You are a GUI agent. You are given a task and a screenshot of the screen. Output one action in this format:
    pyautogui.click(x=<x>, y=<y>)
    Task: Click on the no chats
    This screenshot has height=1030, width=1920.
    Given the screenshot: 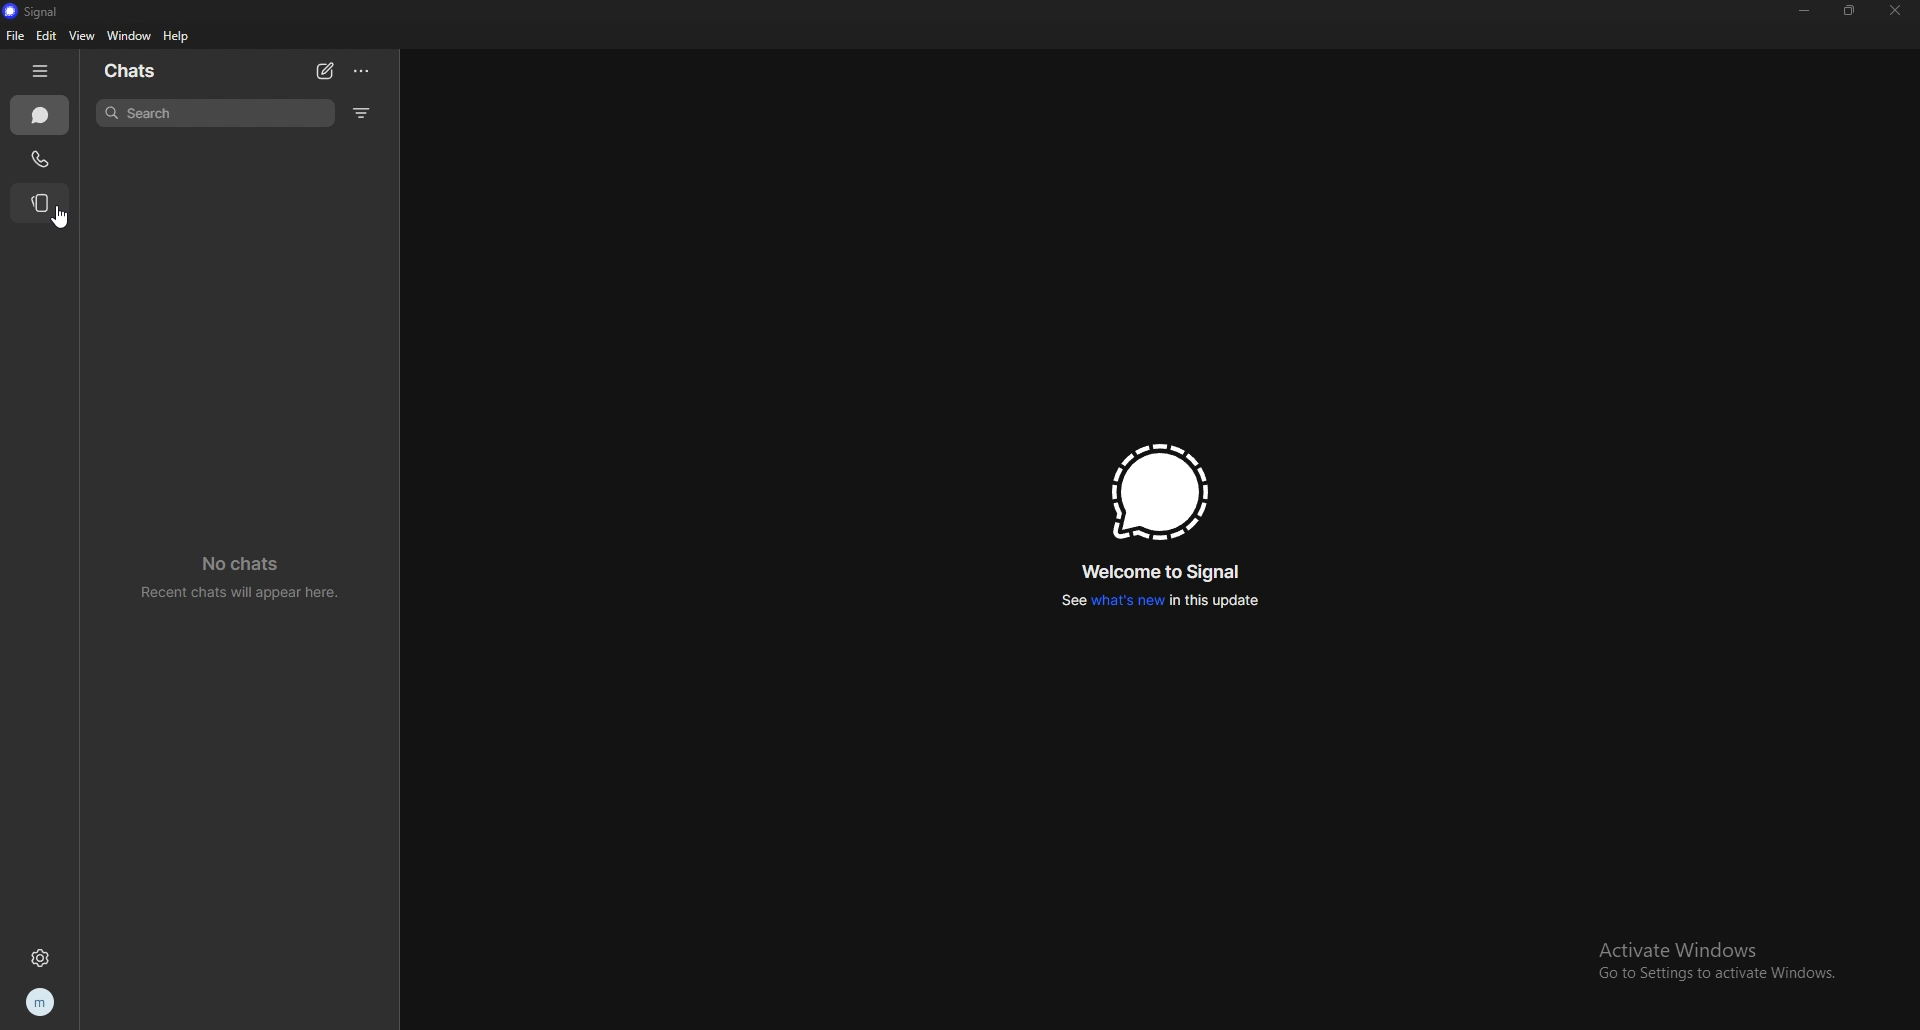 What is the action you would take?
    pyautogui.click(x=244, y=564)
    